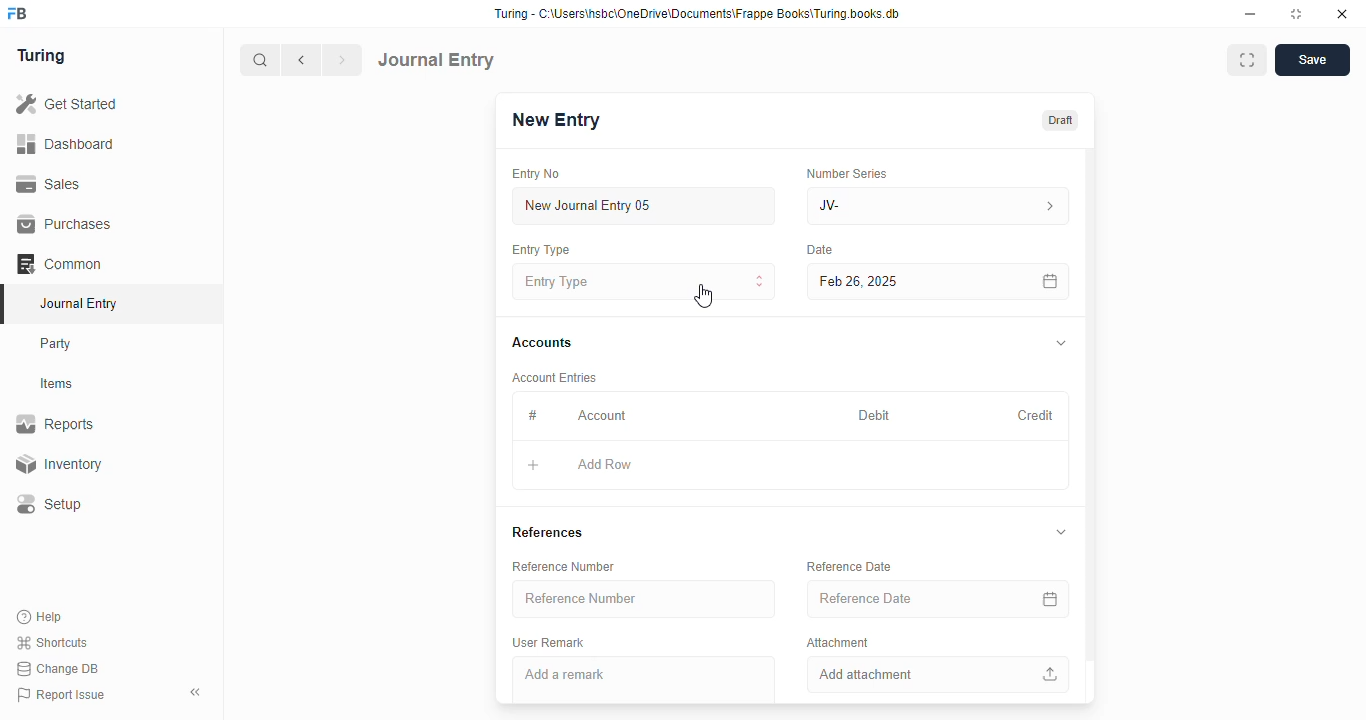 This screenshot has width=1366, height=720. I want to click on reference date, so click(850, 566).